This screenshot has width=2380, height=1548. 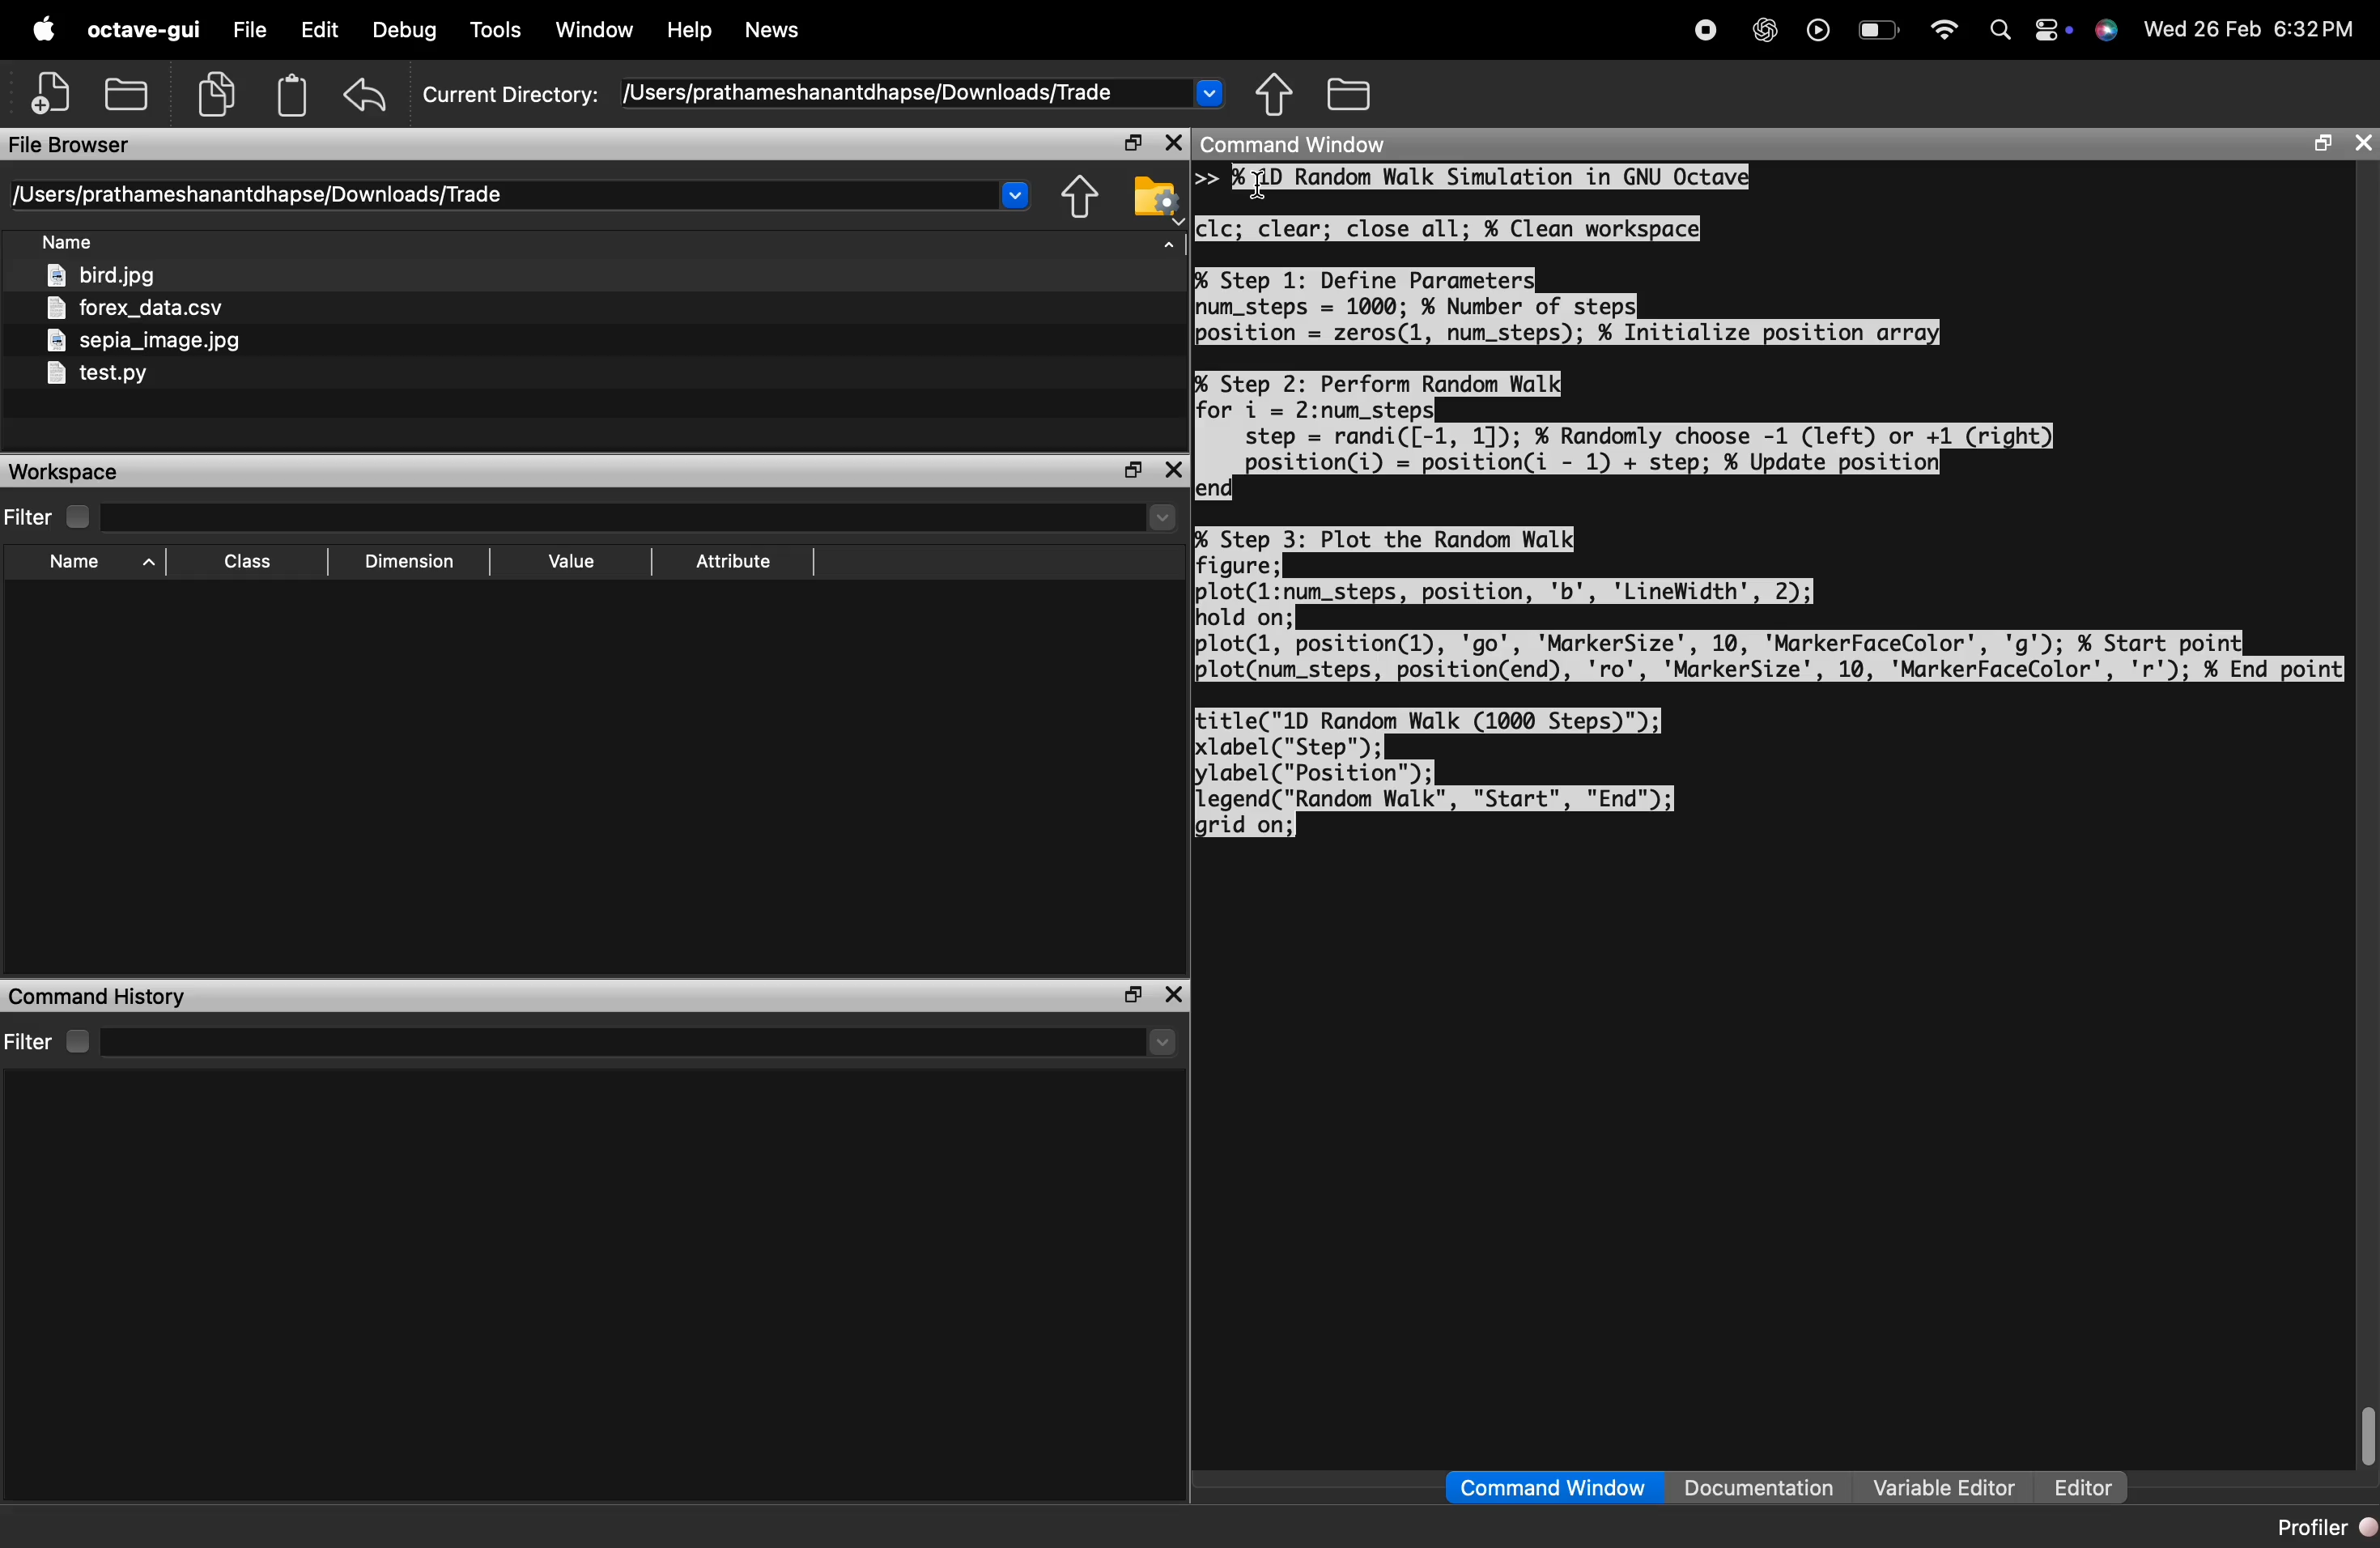 I want to click on new script, so click(x=53, y=91).